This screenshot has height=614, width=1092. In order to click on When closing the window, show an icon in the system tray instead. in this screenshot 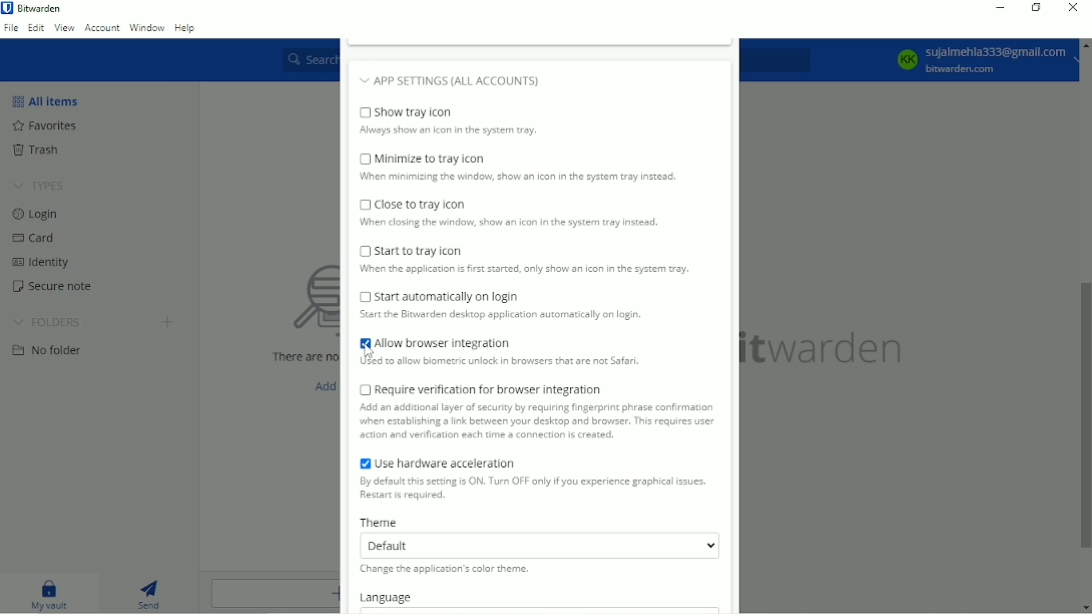, I will do `click(508, 225)`.